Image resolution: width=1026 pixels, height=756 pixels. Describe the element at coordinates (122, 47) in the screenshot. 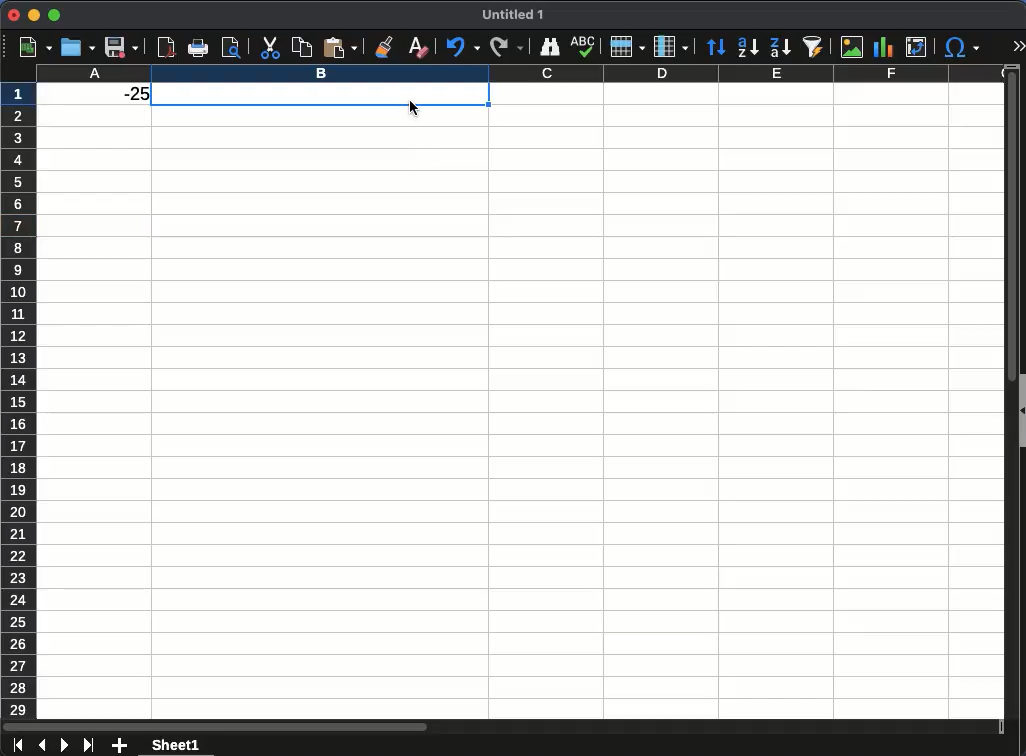

I see `save` at that location.